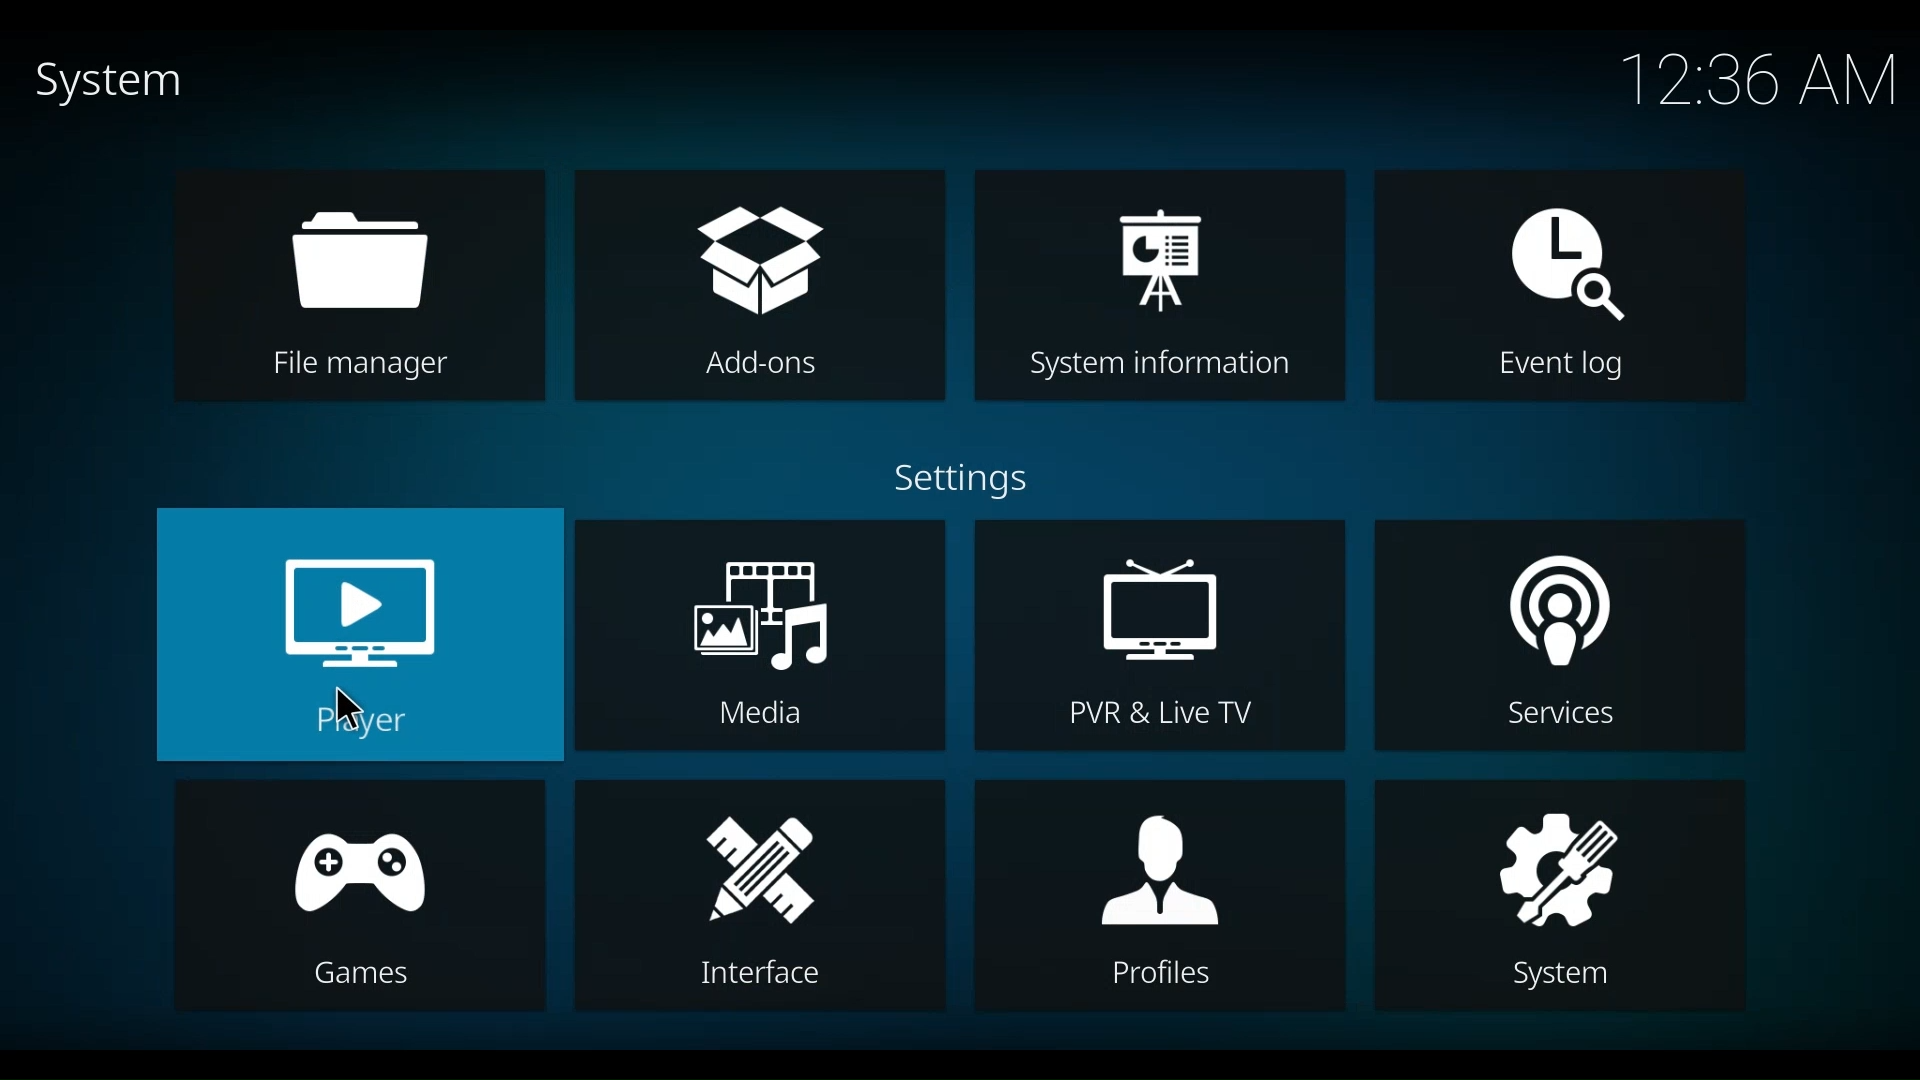 Image resolution: width=1920 pixels, height=1080 pixels. What do you see at coordinates (345, 711) in the screenshot?
I see `Cursor` at bounding box center [345, 711].